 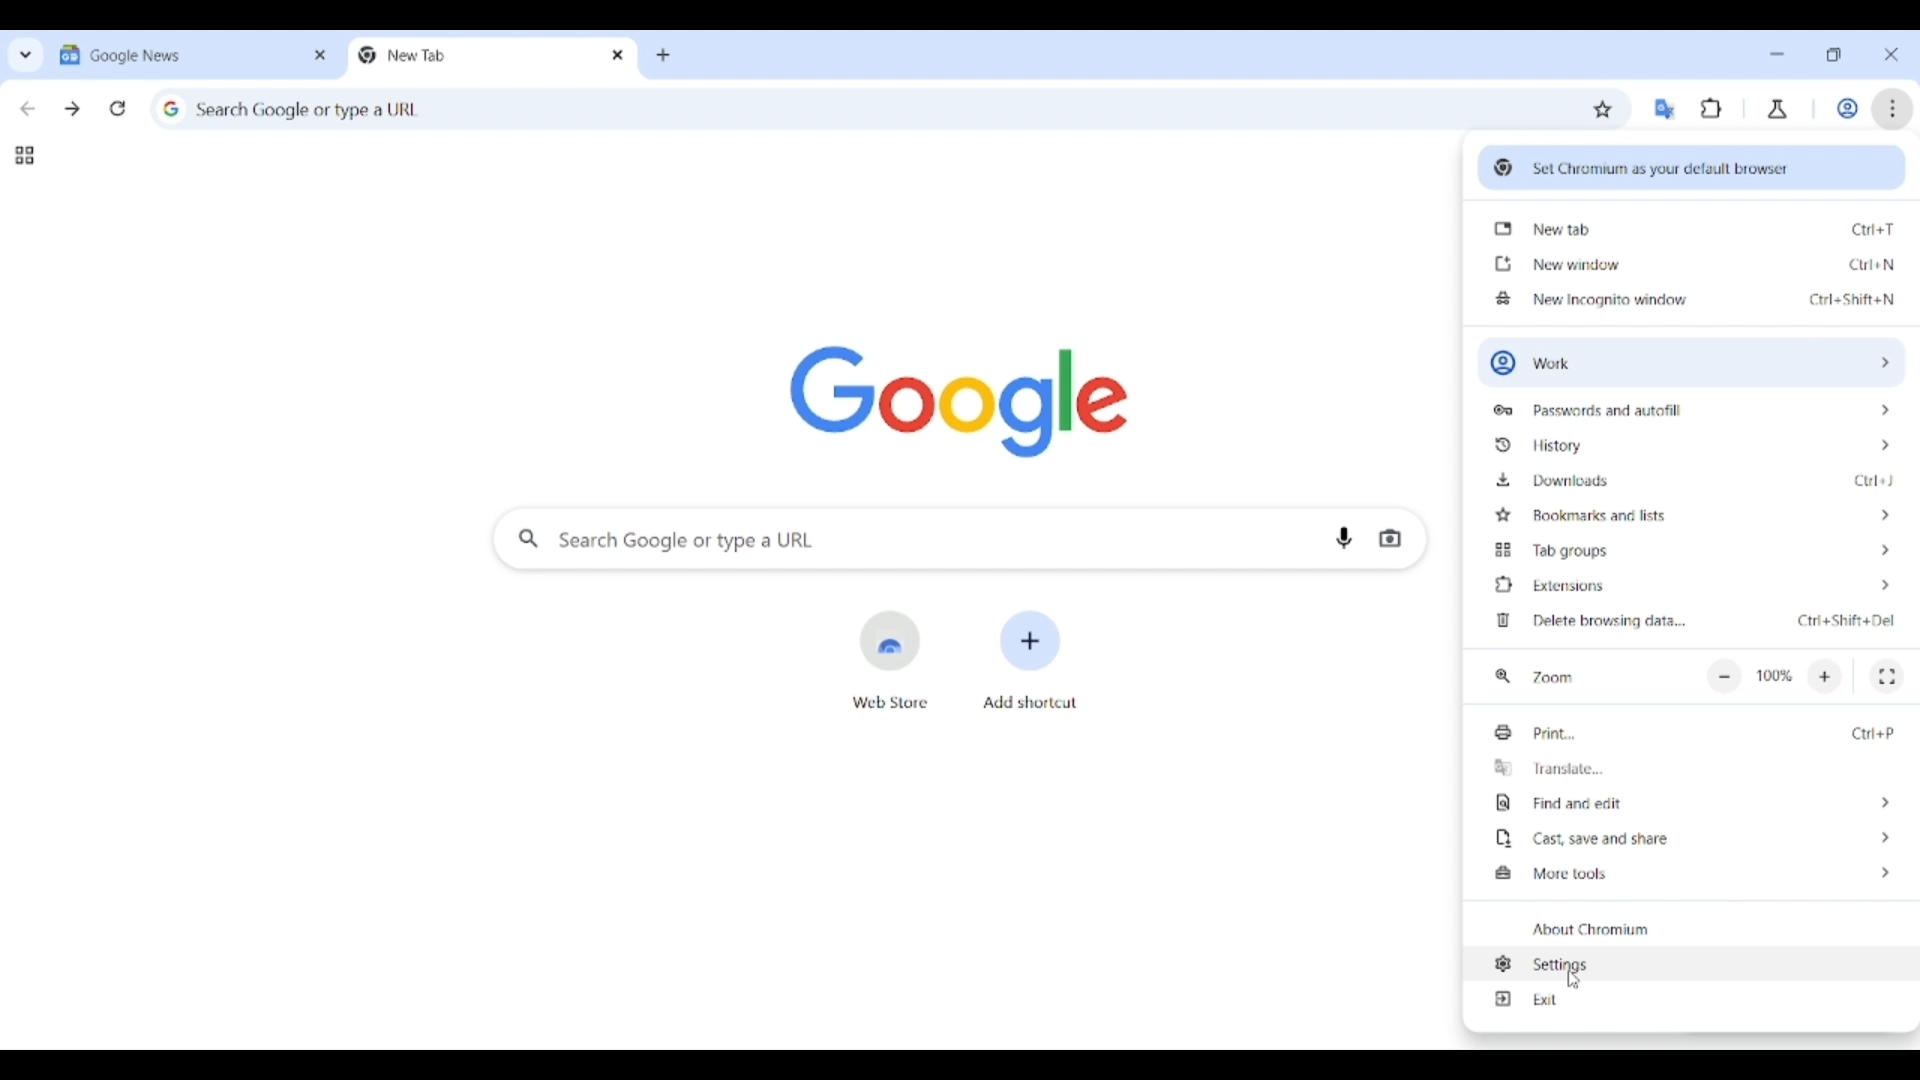 What do you see at coordinates (178, 54) in the screenshot?
I see `Tab 1` at bounding box center [178, 54].